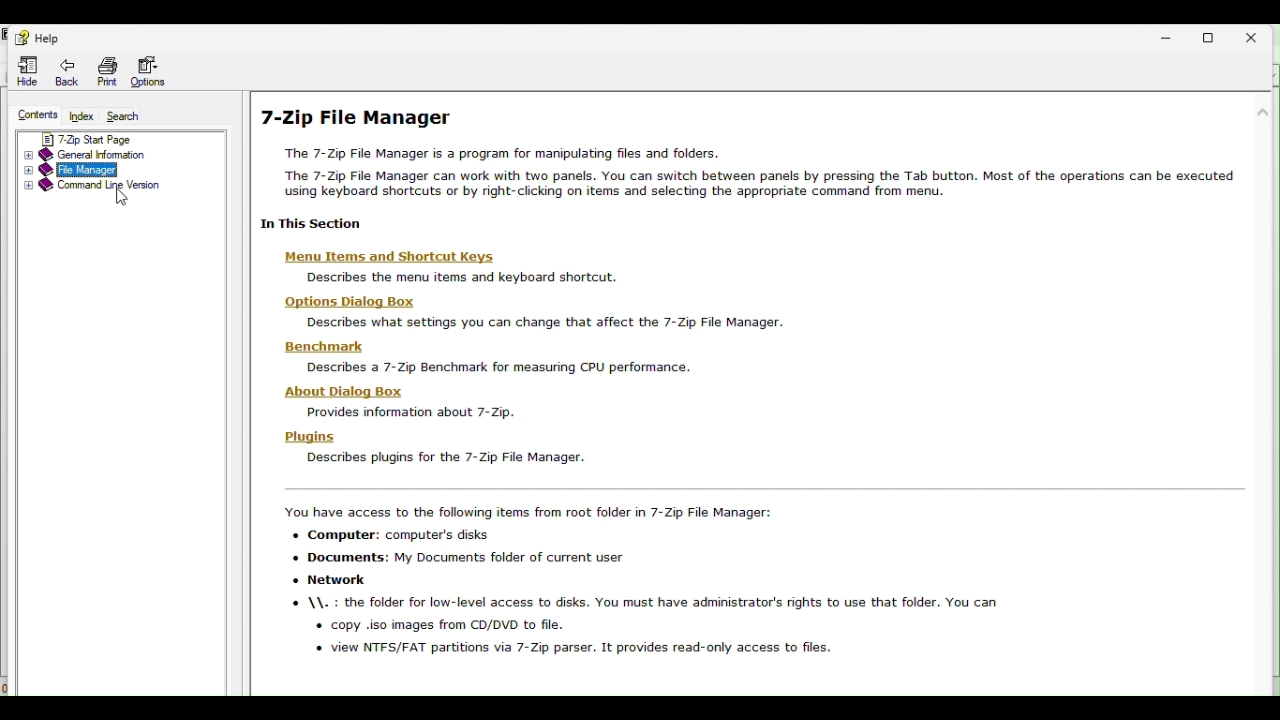  Describe the element at coordinates (122, 137) in the screenshot. I see `7 zip start page` at that location.